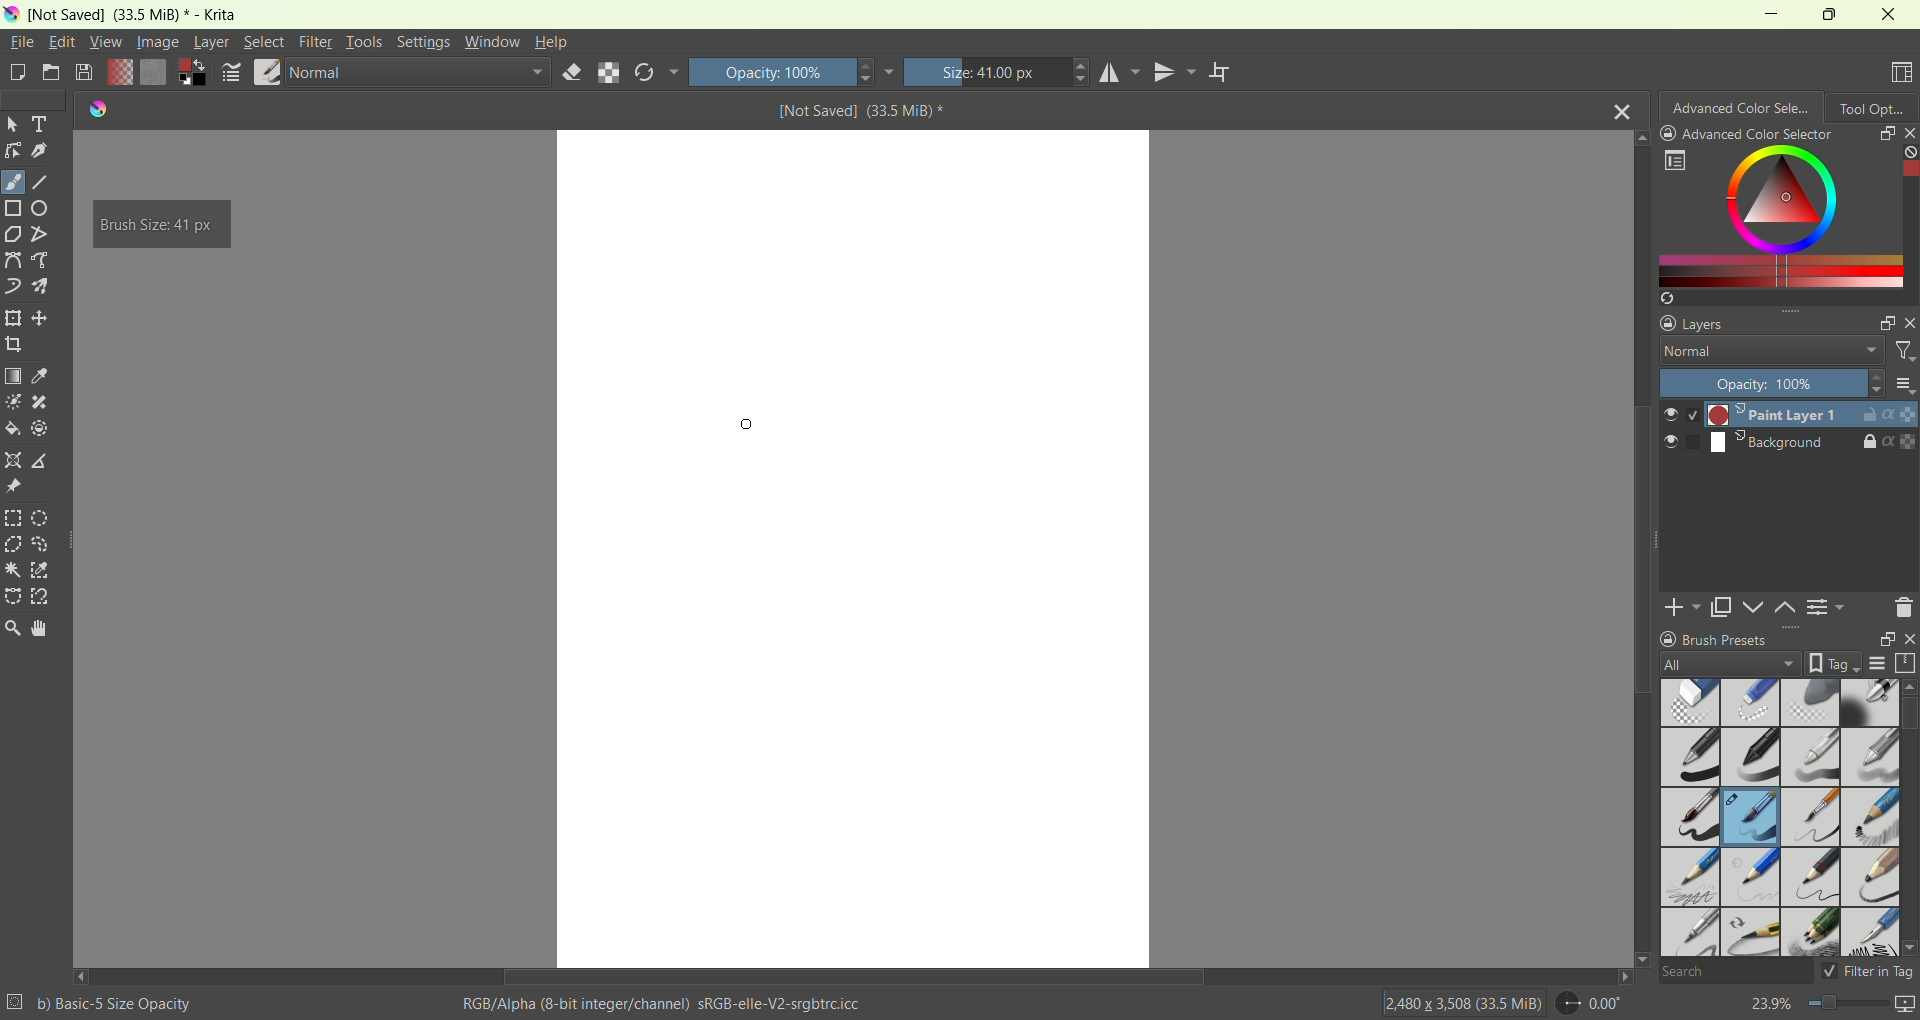 Image resolution: width=1920 pixels, height=1020 pixels. Describe the element at coordinates (13, 518) in the screenshot. I see `rectangular selection` at that location.